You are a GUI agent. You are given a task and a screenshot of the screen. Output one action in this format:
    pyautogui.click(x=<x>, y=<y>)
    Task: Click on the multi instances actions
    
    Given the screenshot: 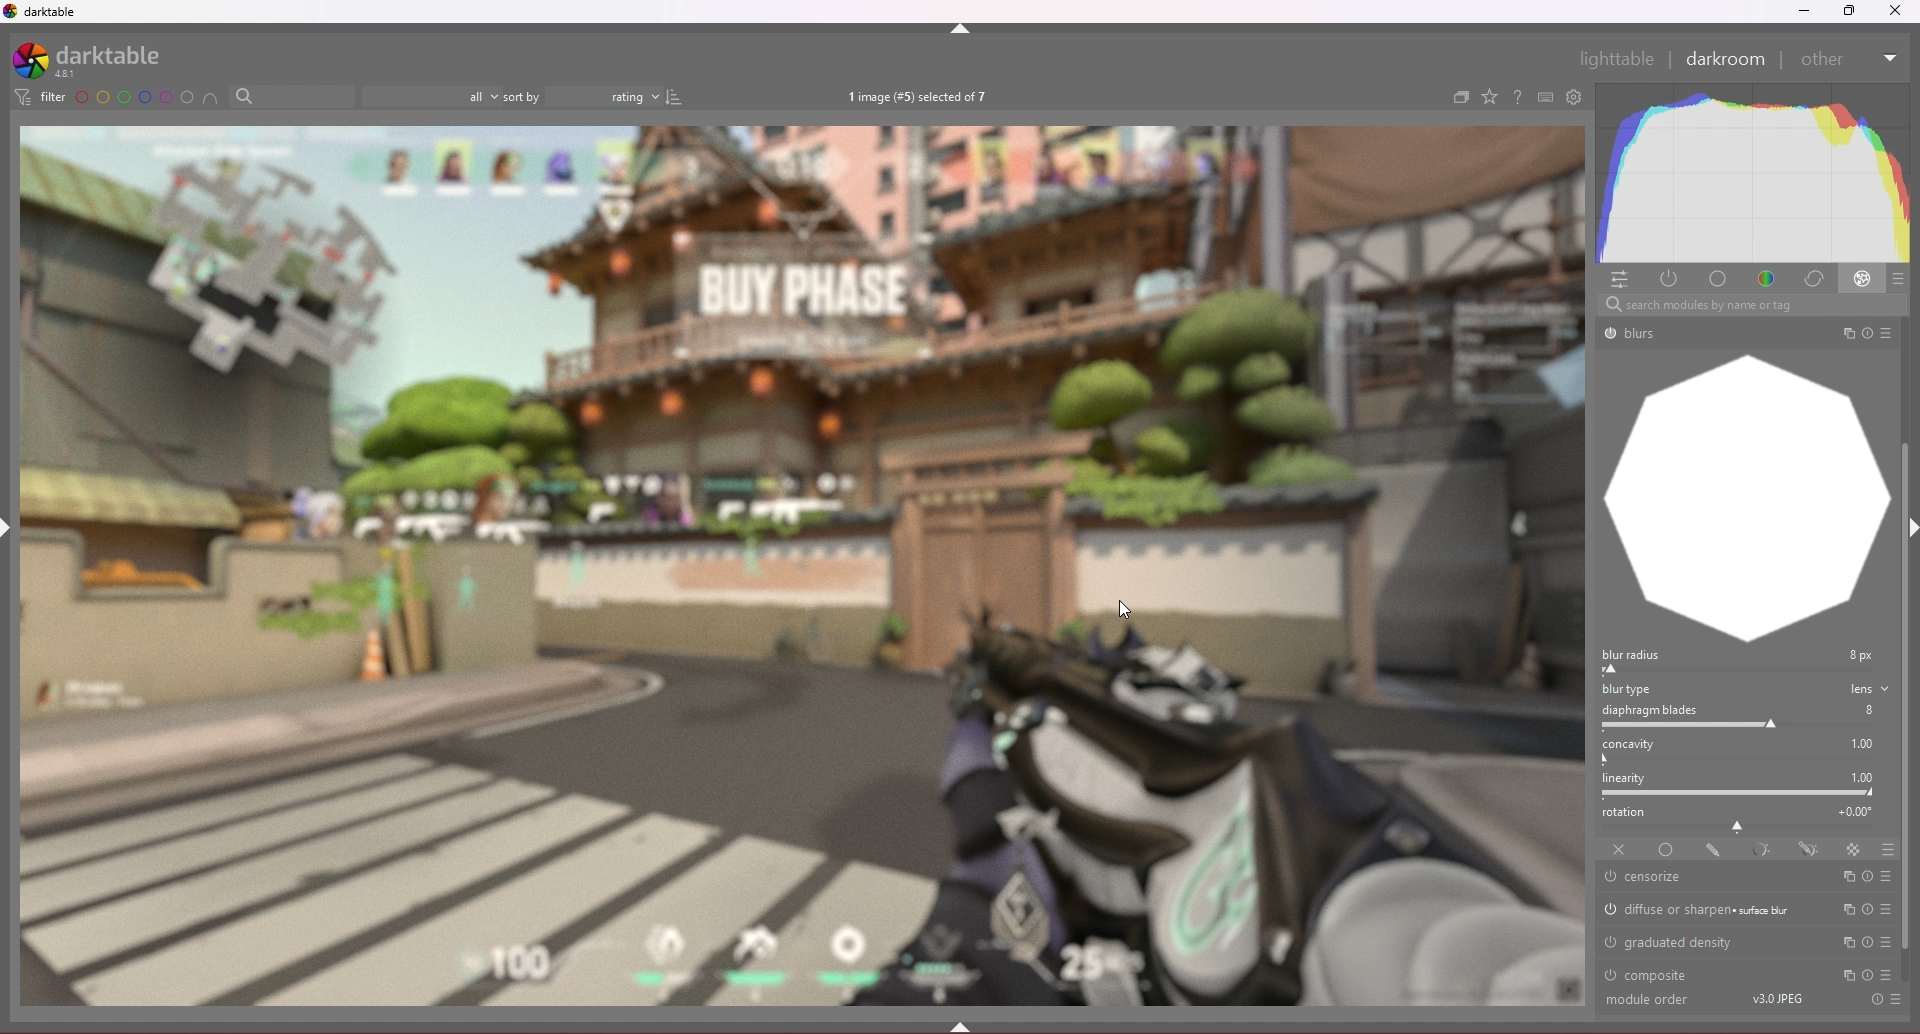 What is the action you would take?
    pyautogui.click(x=1845, y=877)
    